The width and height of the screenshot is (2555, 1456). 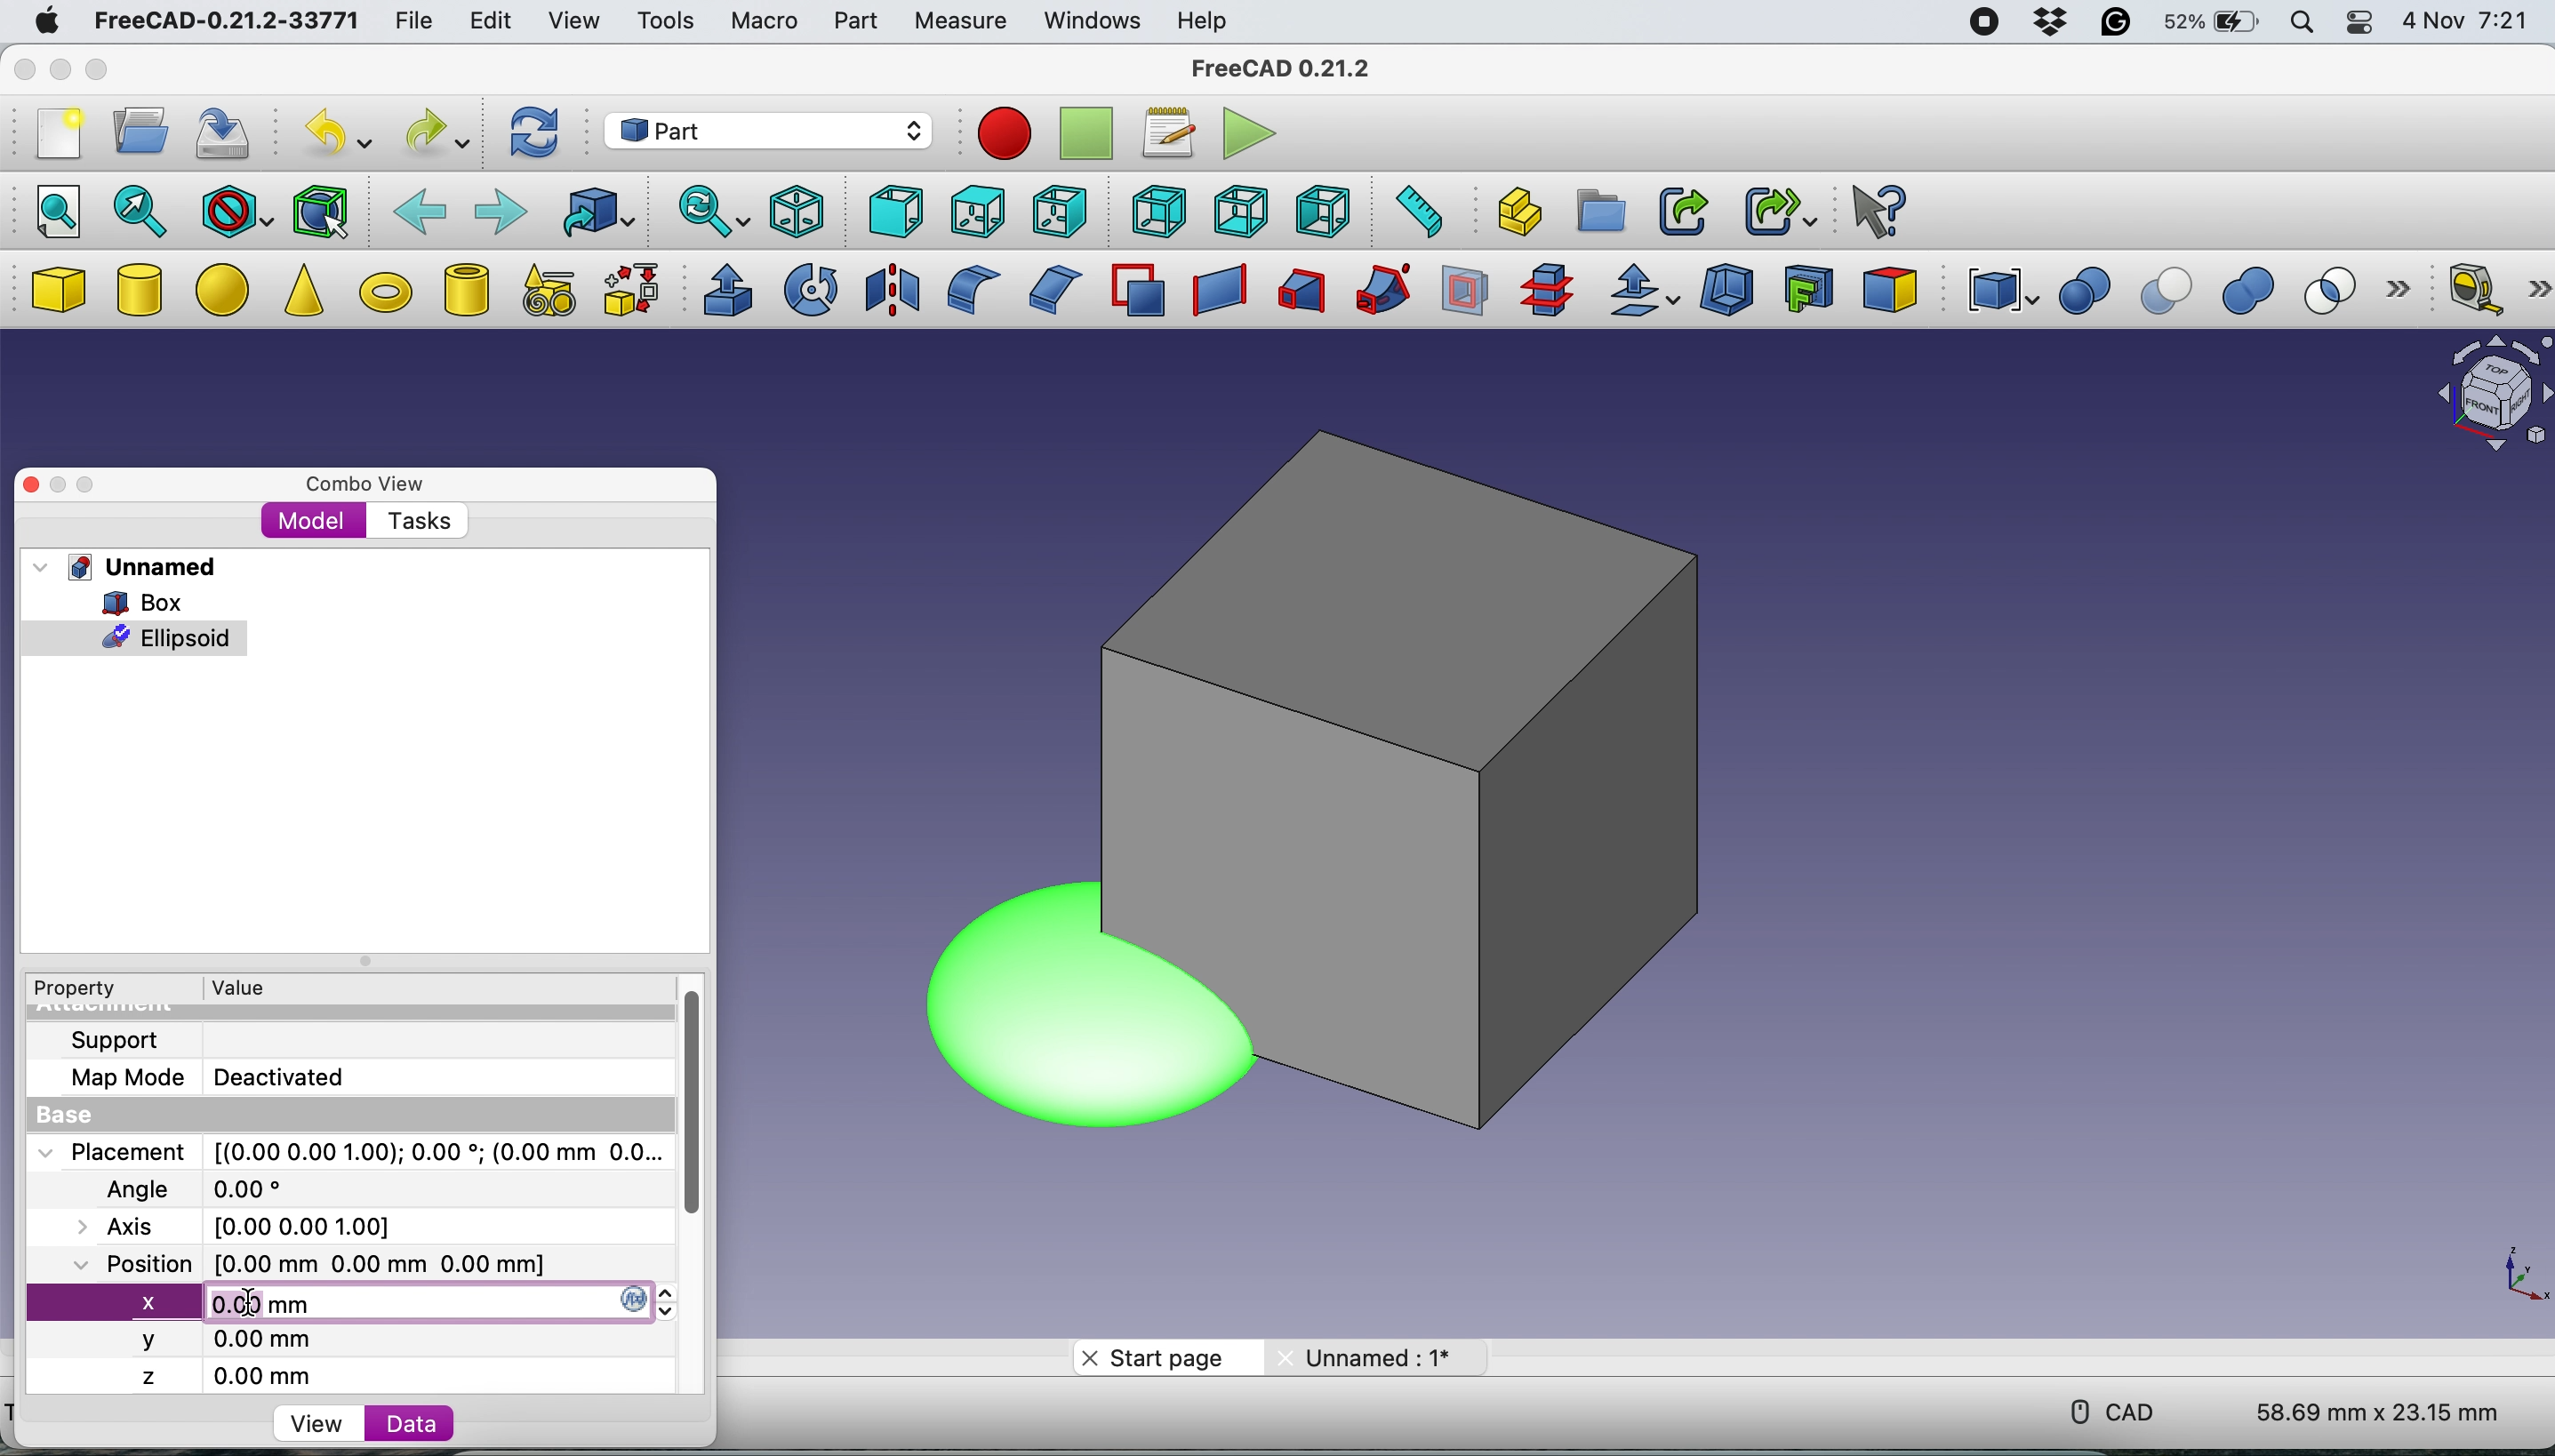 I want to click on top, so click(x=974, y=210).